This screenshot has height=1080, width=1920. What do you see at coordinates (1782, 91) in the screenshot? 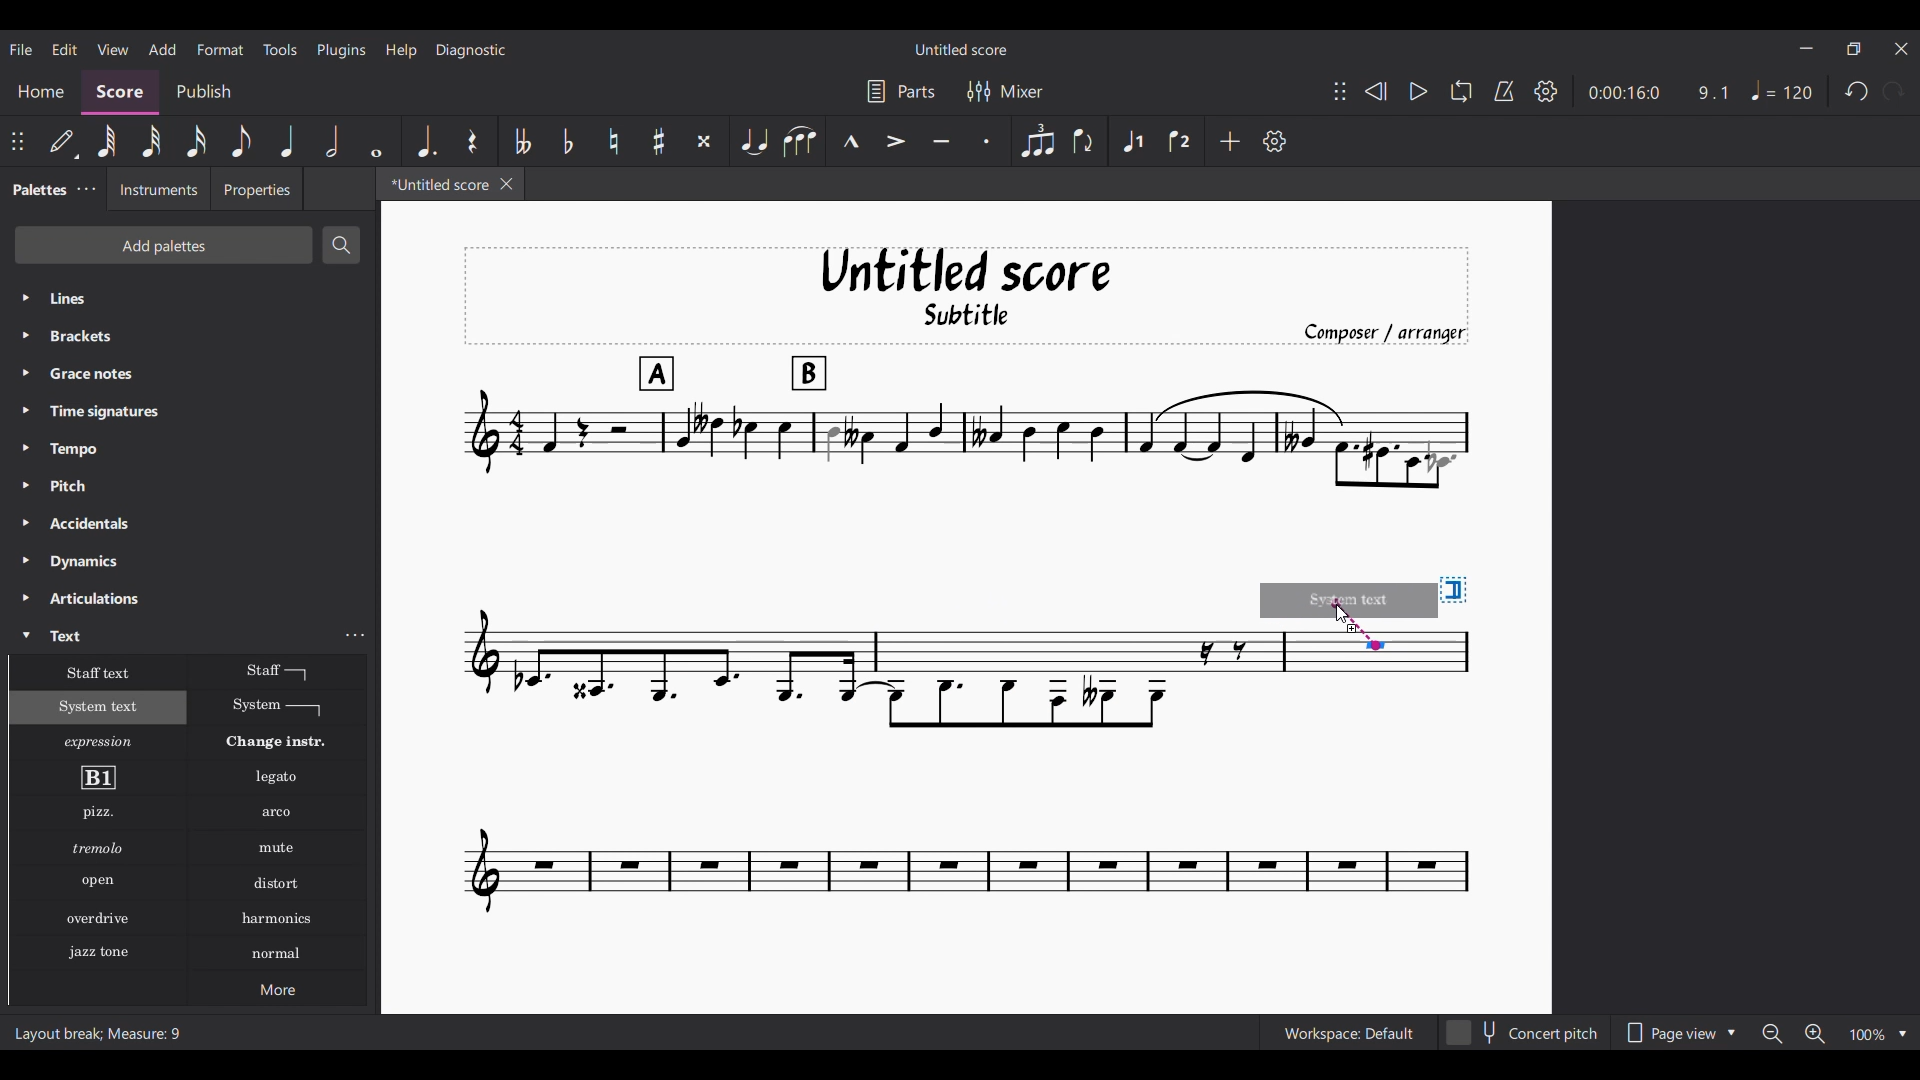
I see `Tempo` at bounding box center [1782, 91].